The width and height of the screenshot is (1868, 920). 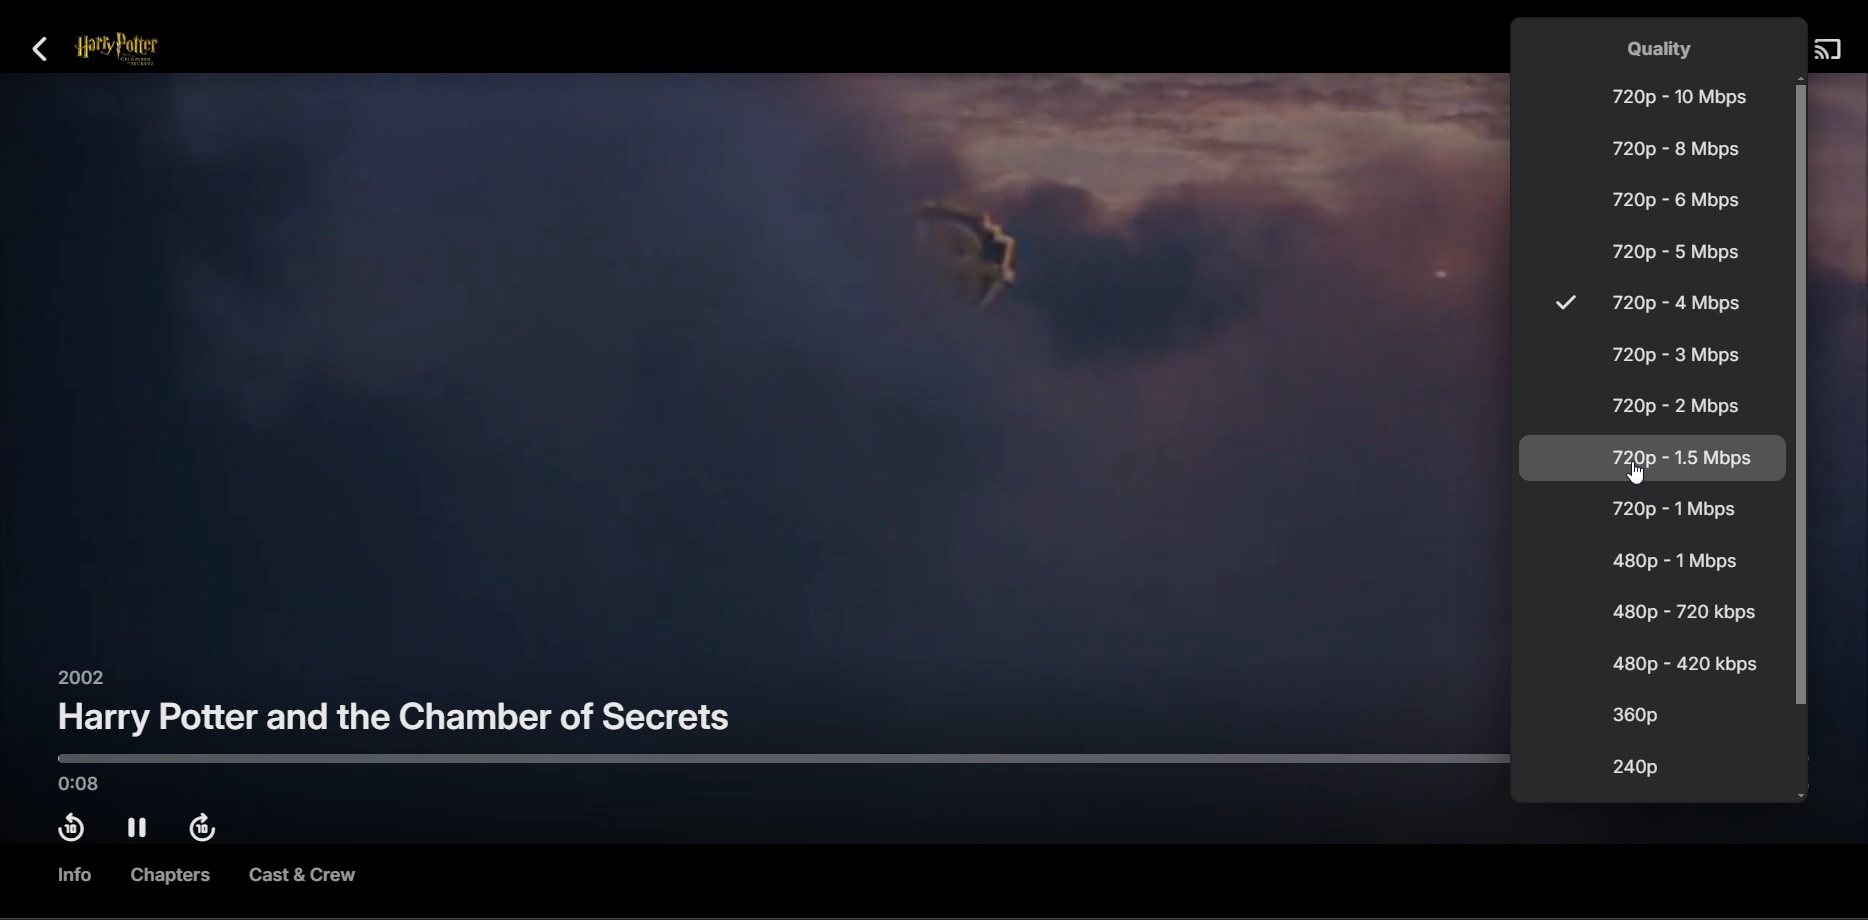 What do you see at coordinates (1652, 459) in the screenshot?
I see `720p - 1.5 Mbps` at bounding box center [1652, 459].